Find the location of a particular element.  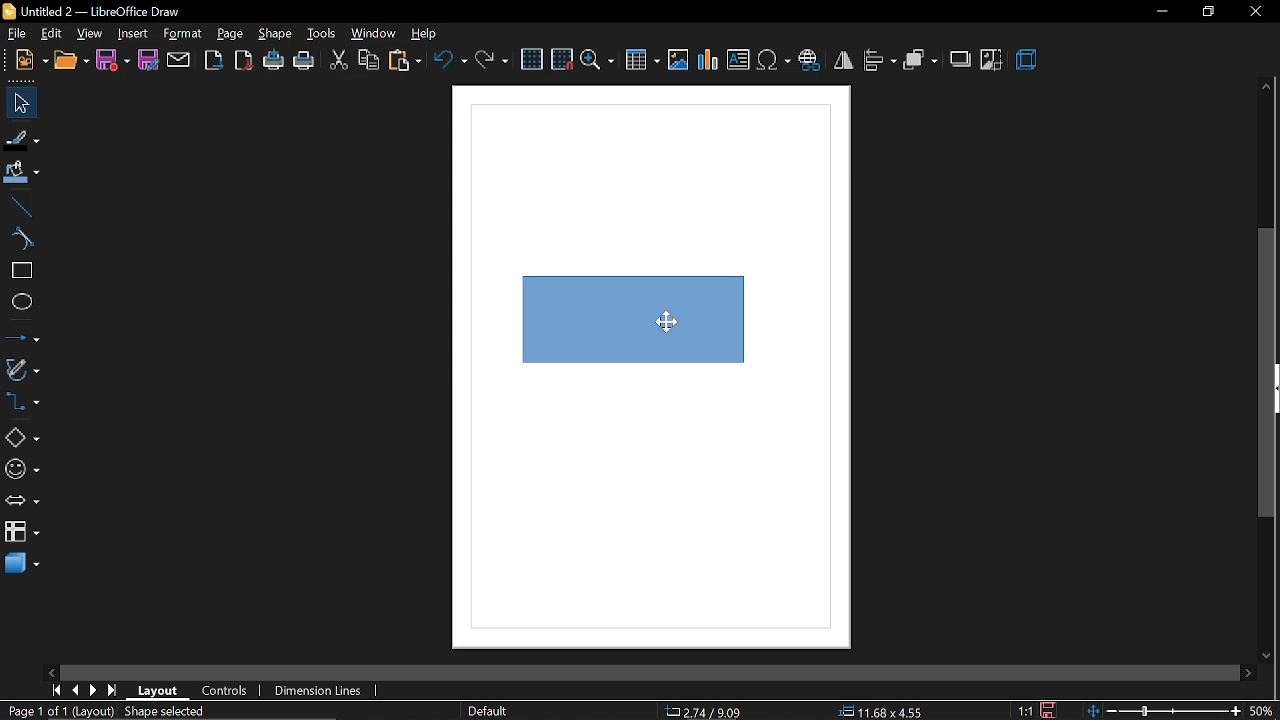

copy is located at coordinates (370, 61).